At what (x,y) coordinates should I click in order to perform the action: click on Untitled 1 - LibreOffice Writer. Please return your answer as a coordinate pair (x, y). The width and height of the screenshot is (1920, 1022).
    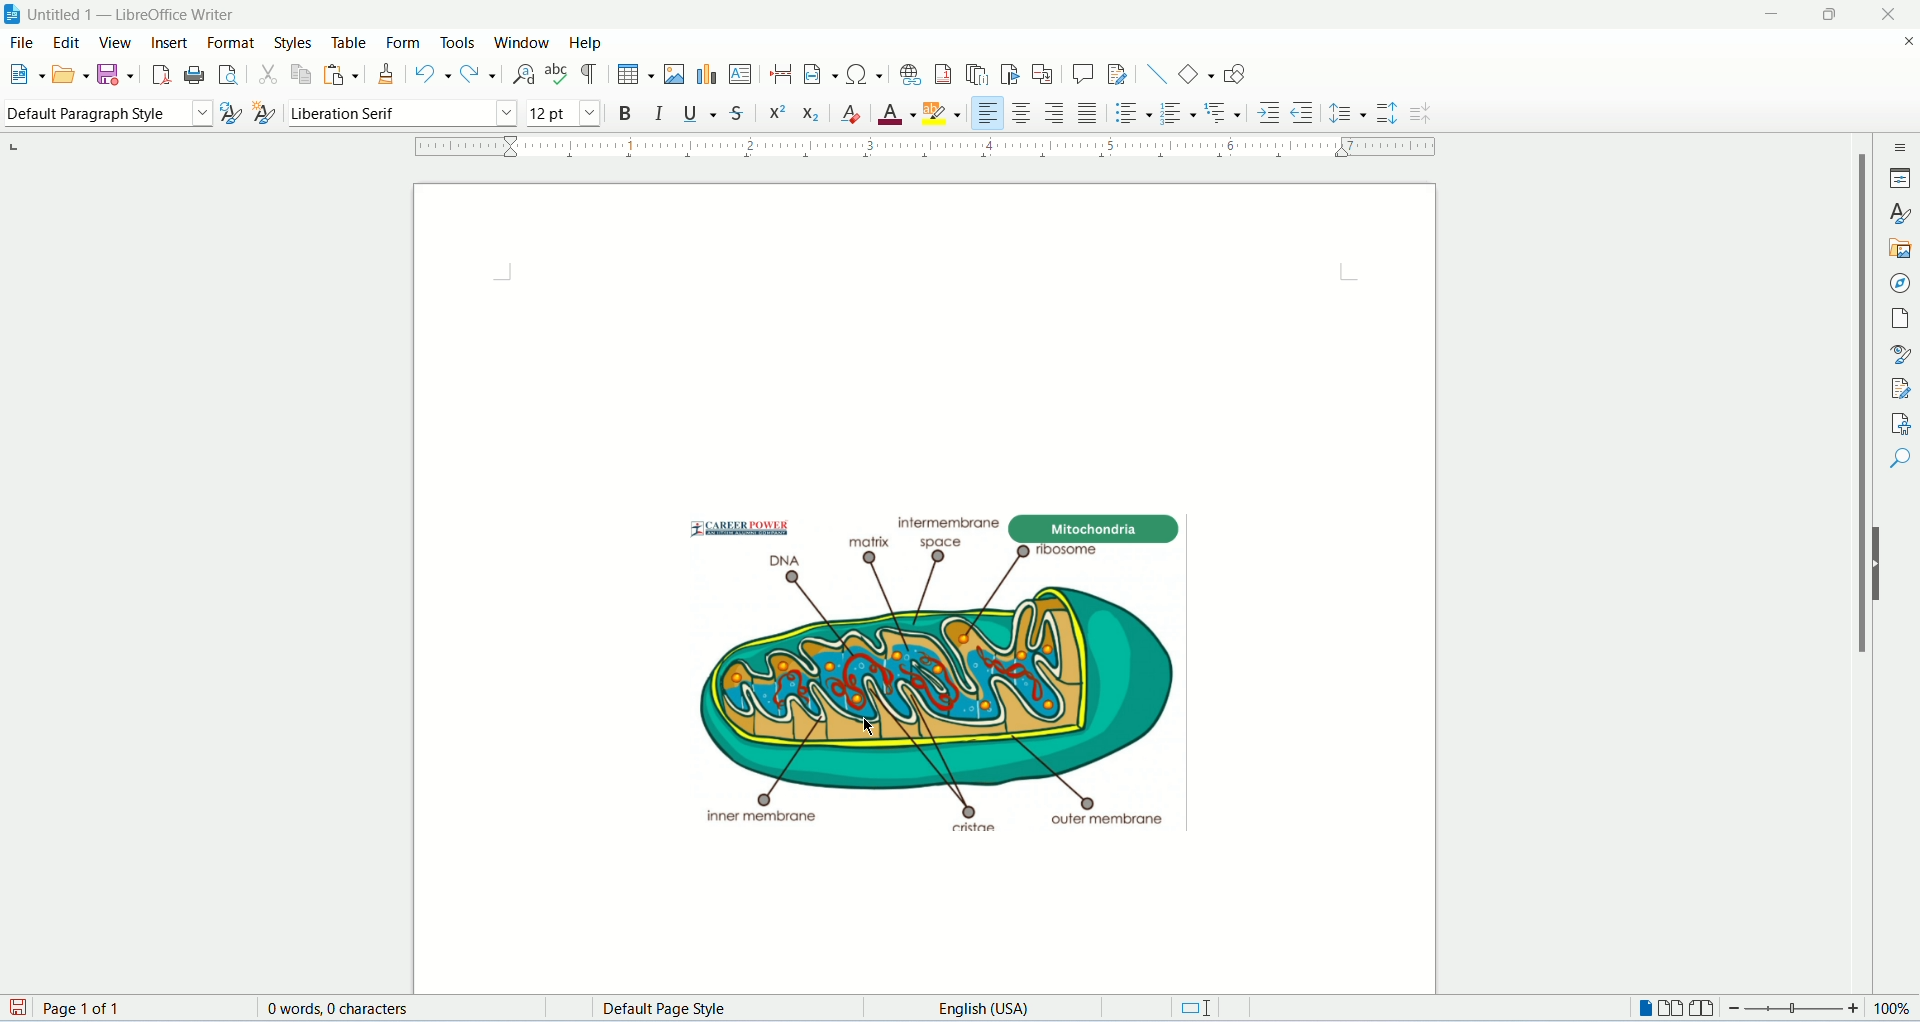
    Looking at the image, I should click on (149, 13).